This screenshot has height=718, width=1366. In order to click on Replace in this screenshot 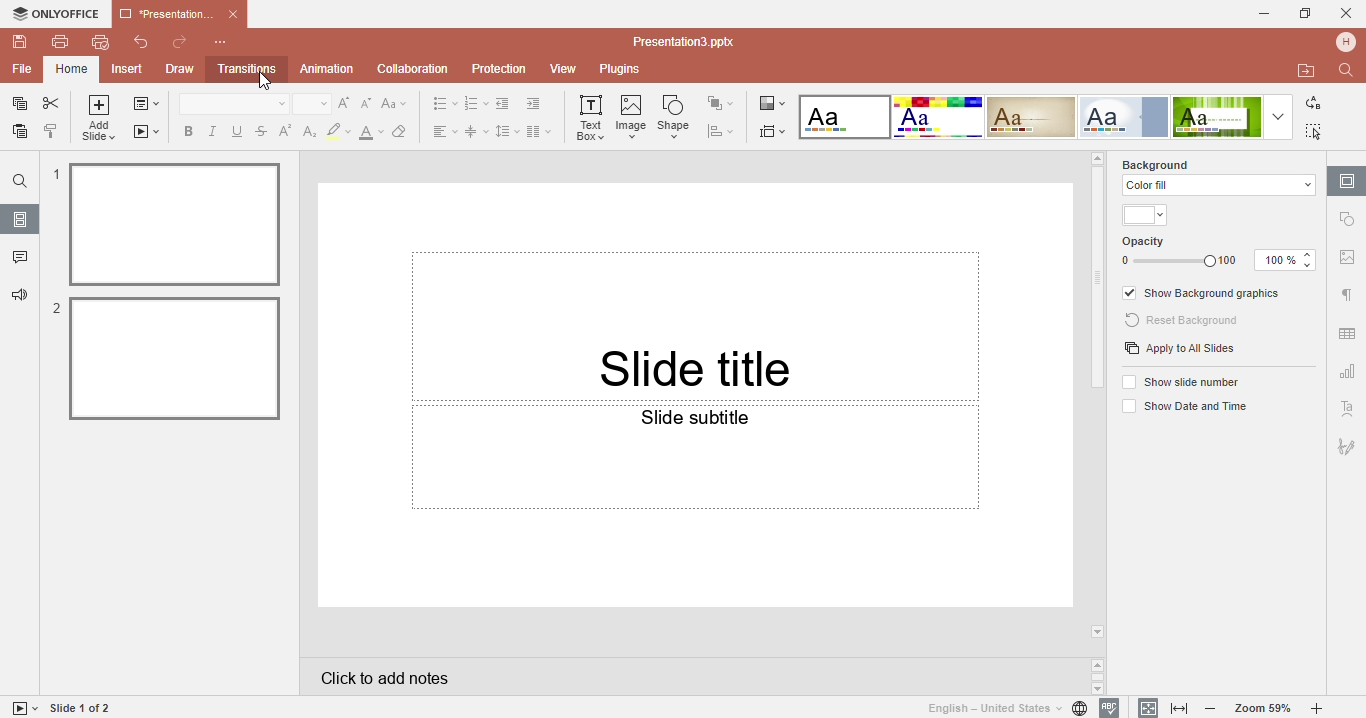, I will do `click(1312, 104)`.